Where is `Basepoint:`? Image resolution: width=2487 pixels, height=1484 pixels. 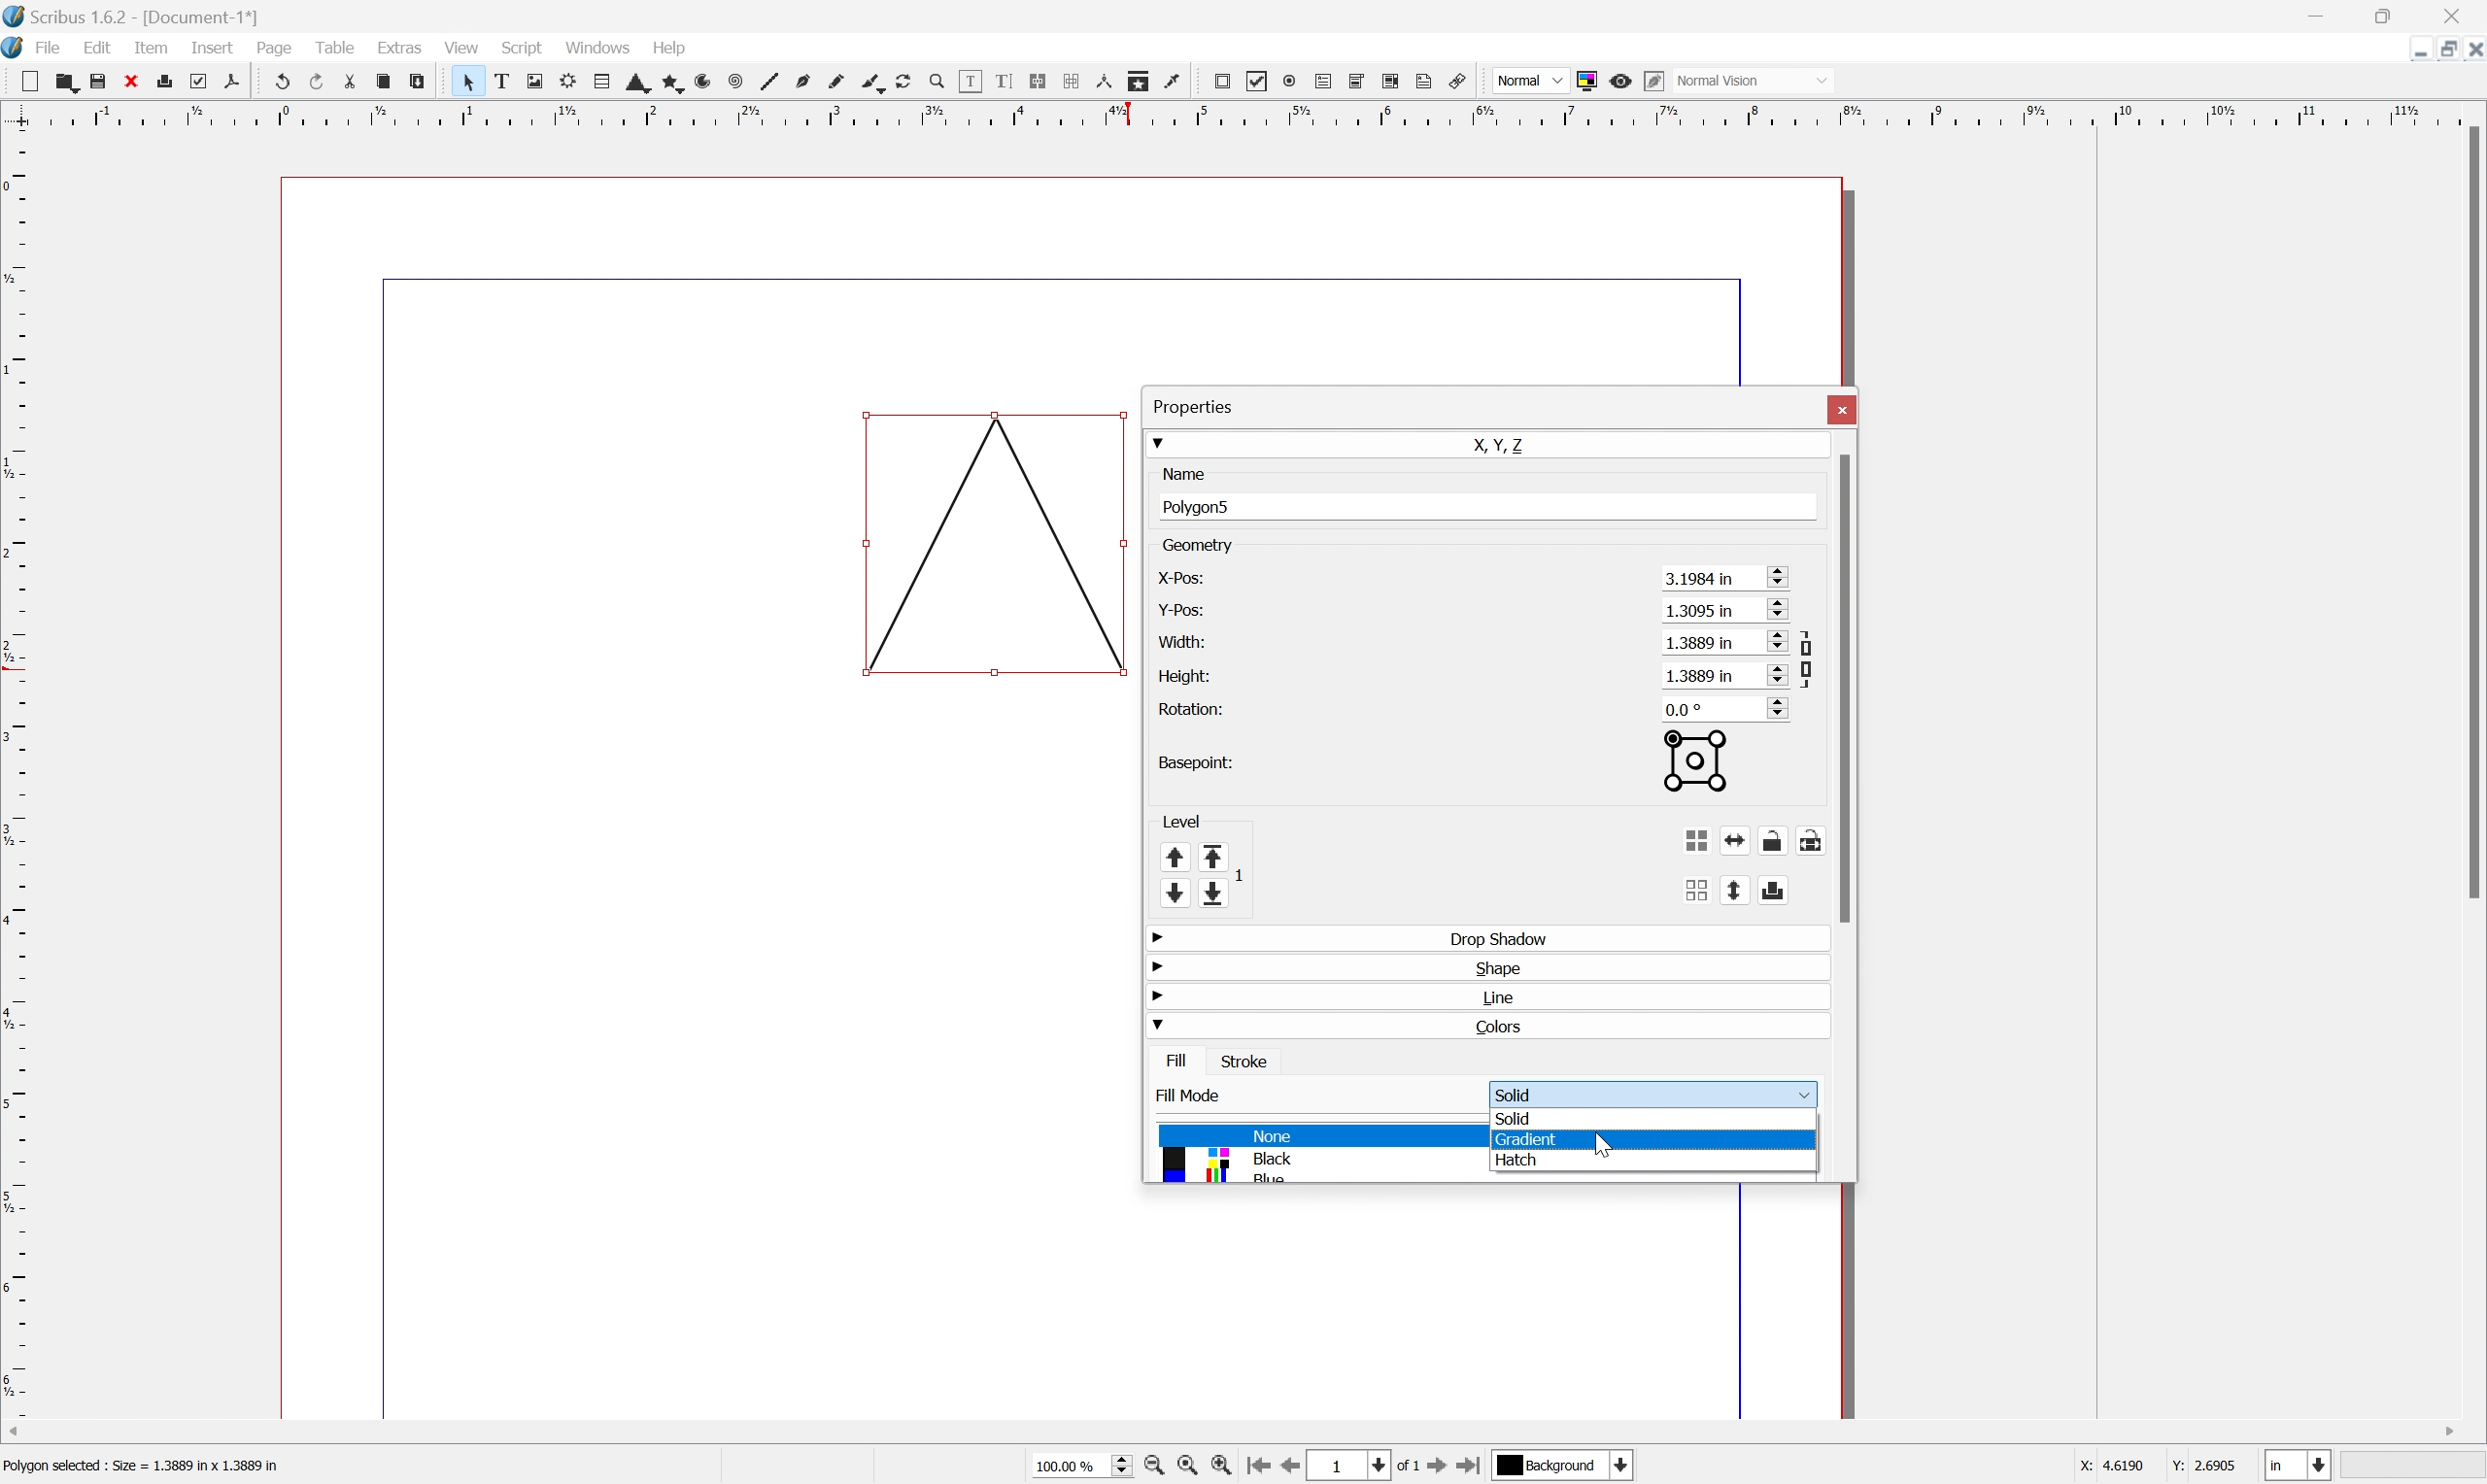 Basepoint: is located at coordinates (1192, 761).